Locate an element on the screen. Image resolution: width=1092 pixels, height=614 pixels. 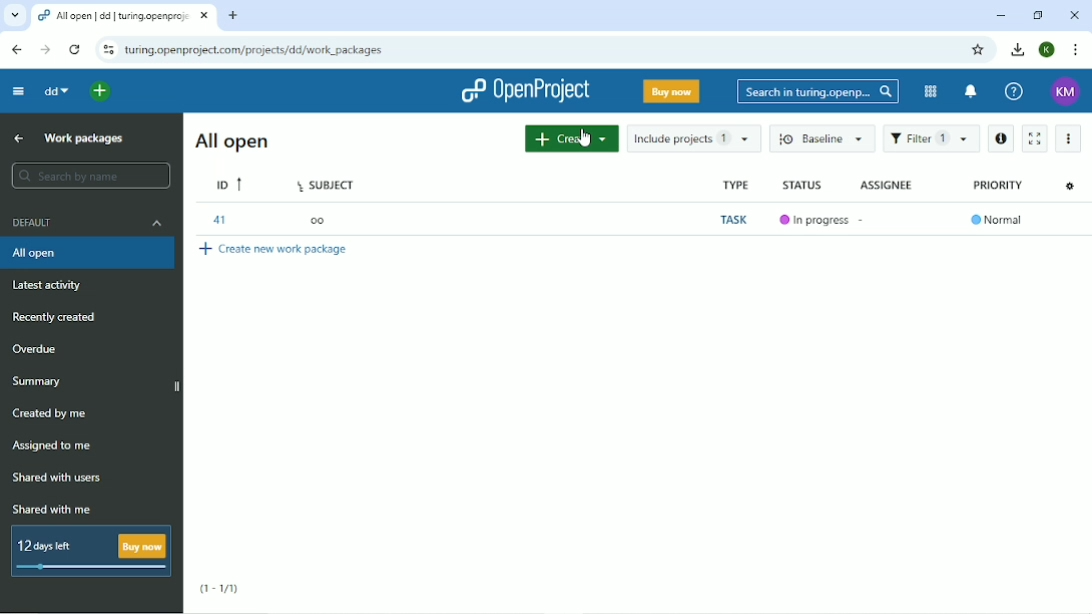
cursor is located at coordinates (585, 138).